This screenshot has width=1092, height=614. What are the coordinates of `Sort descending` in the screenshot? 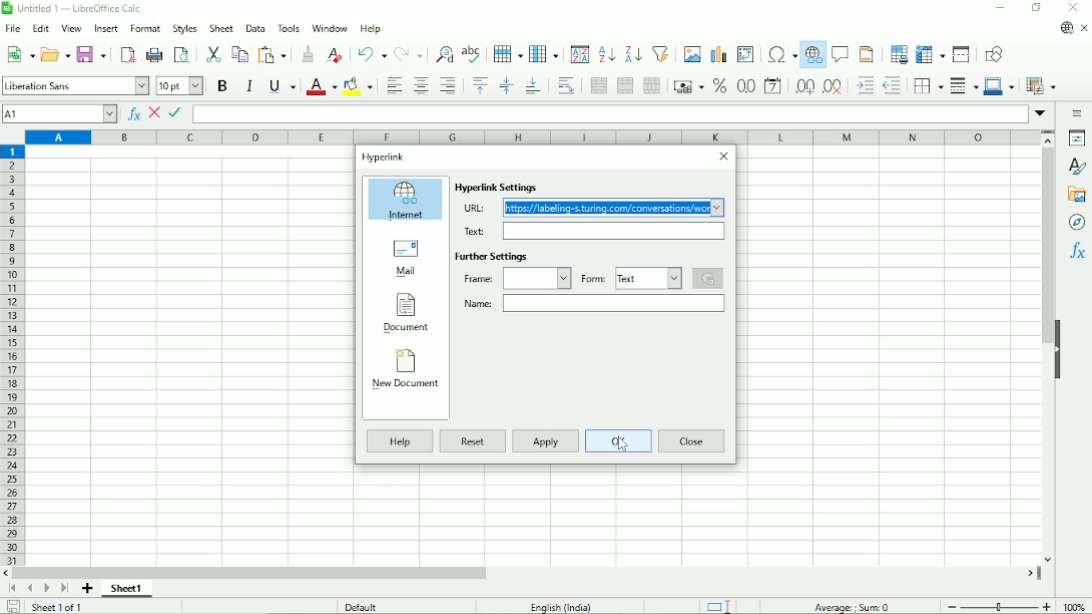 It's located at (633, 55).